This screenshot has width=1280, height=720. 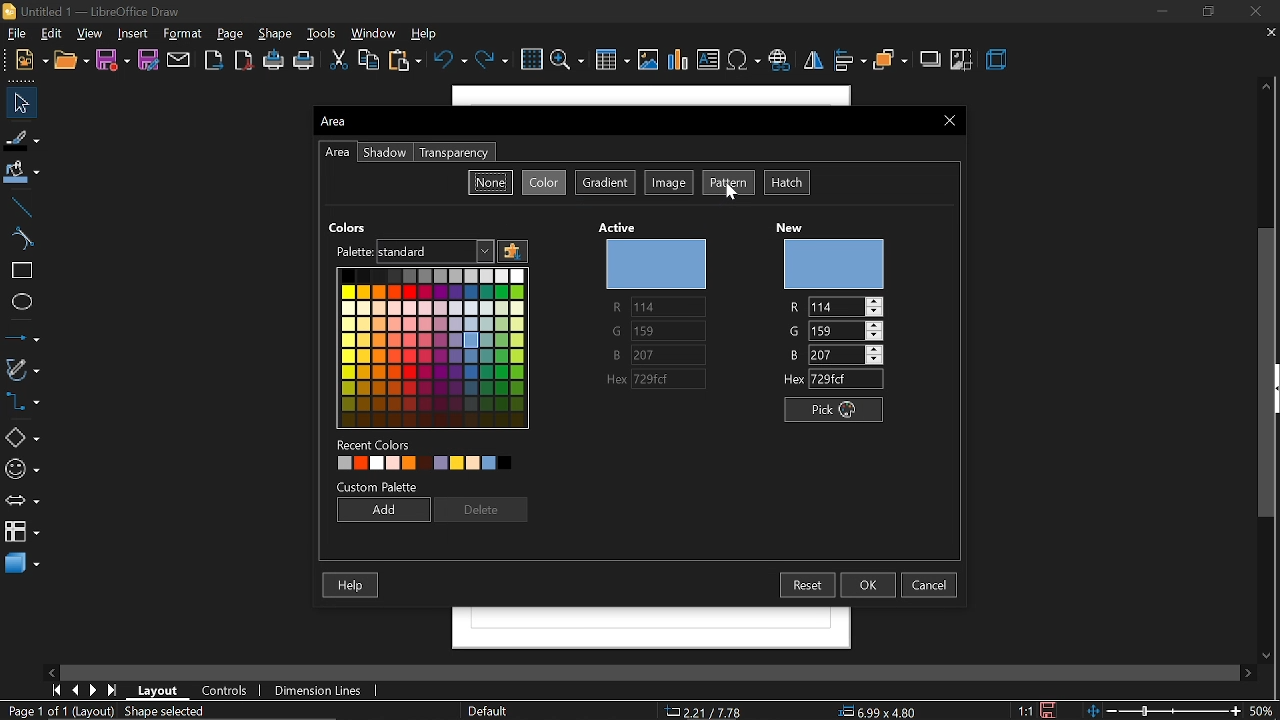 I want to click on R, so click(x=792, y=306).